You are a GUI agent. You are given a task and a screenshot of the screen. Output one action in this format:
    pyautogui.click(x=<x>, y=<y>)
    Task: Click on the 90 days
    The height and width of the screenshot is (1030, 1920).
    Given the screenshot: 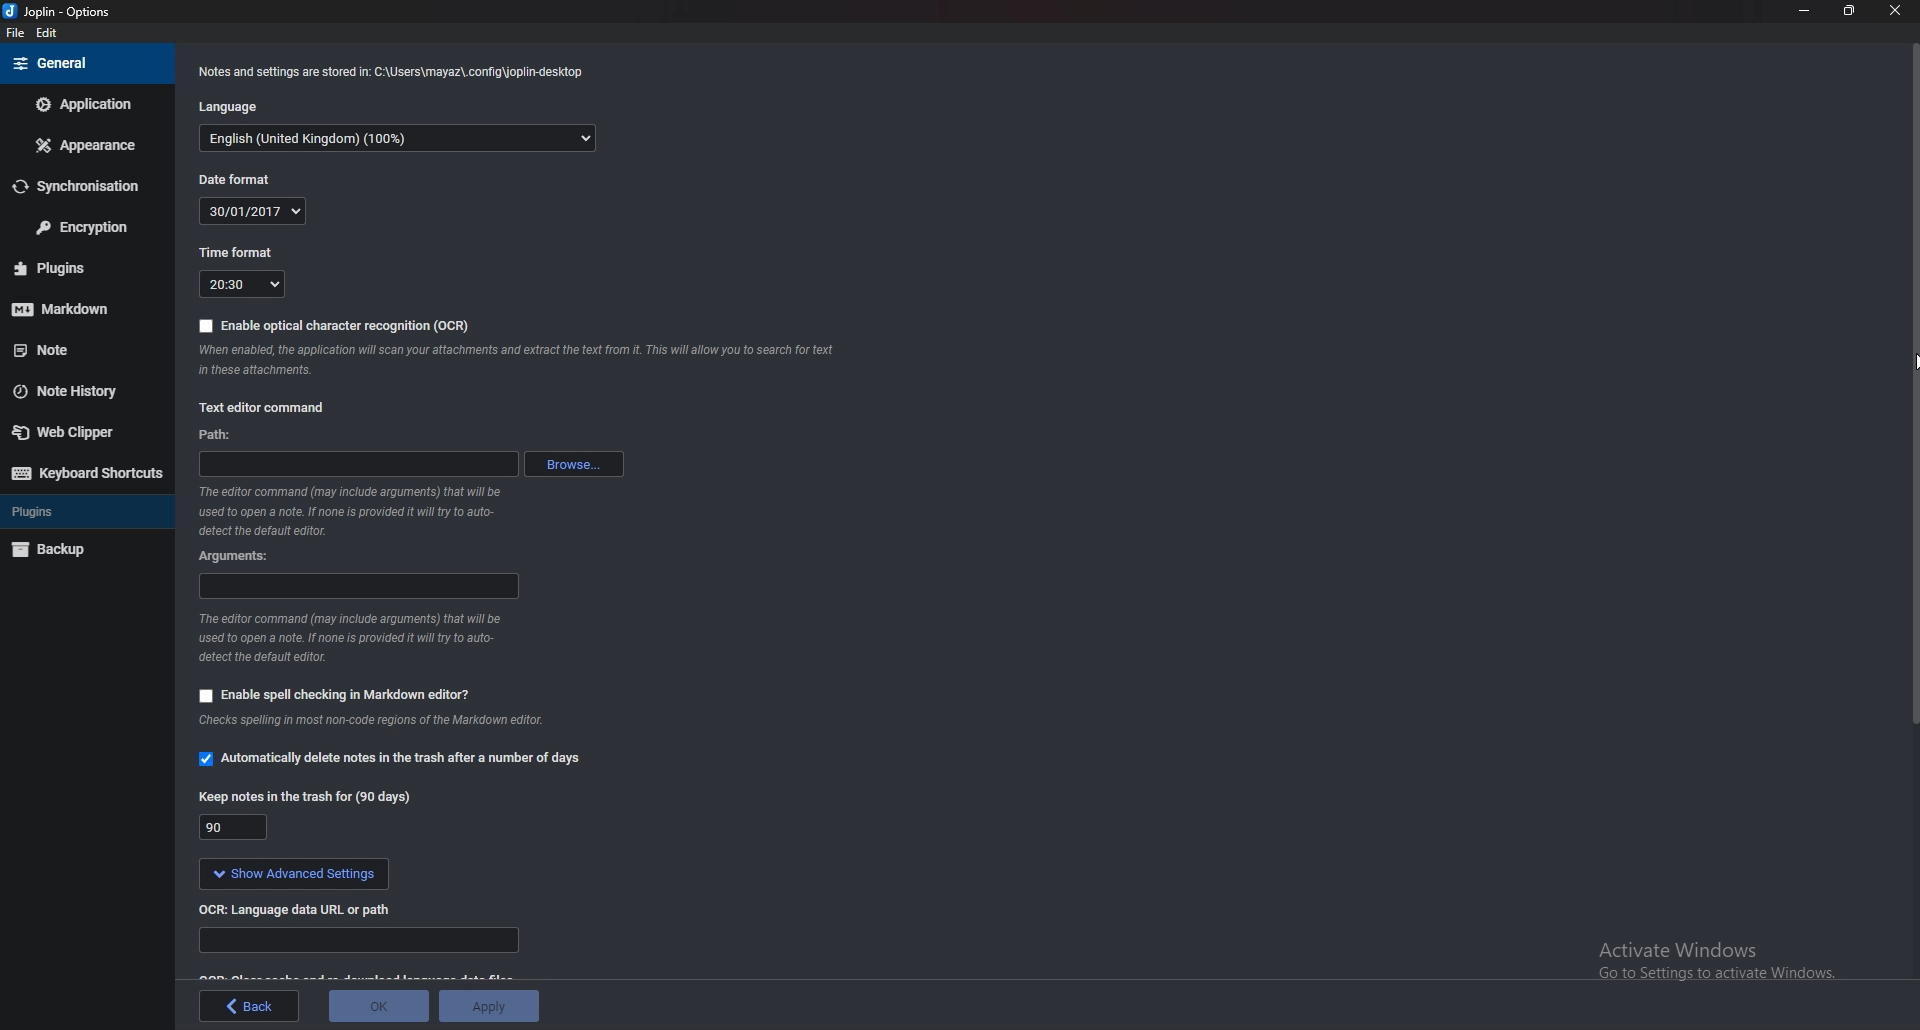 What is the action you would take?
    pyautogui.click(x=235, y=826)
    